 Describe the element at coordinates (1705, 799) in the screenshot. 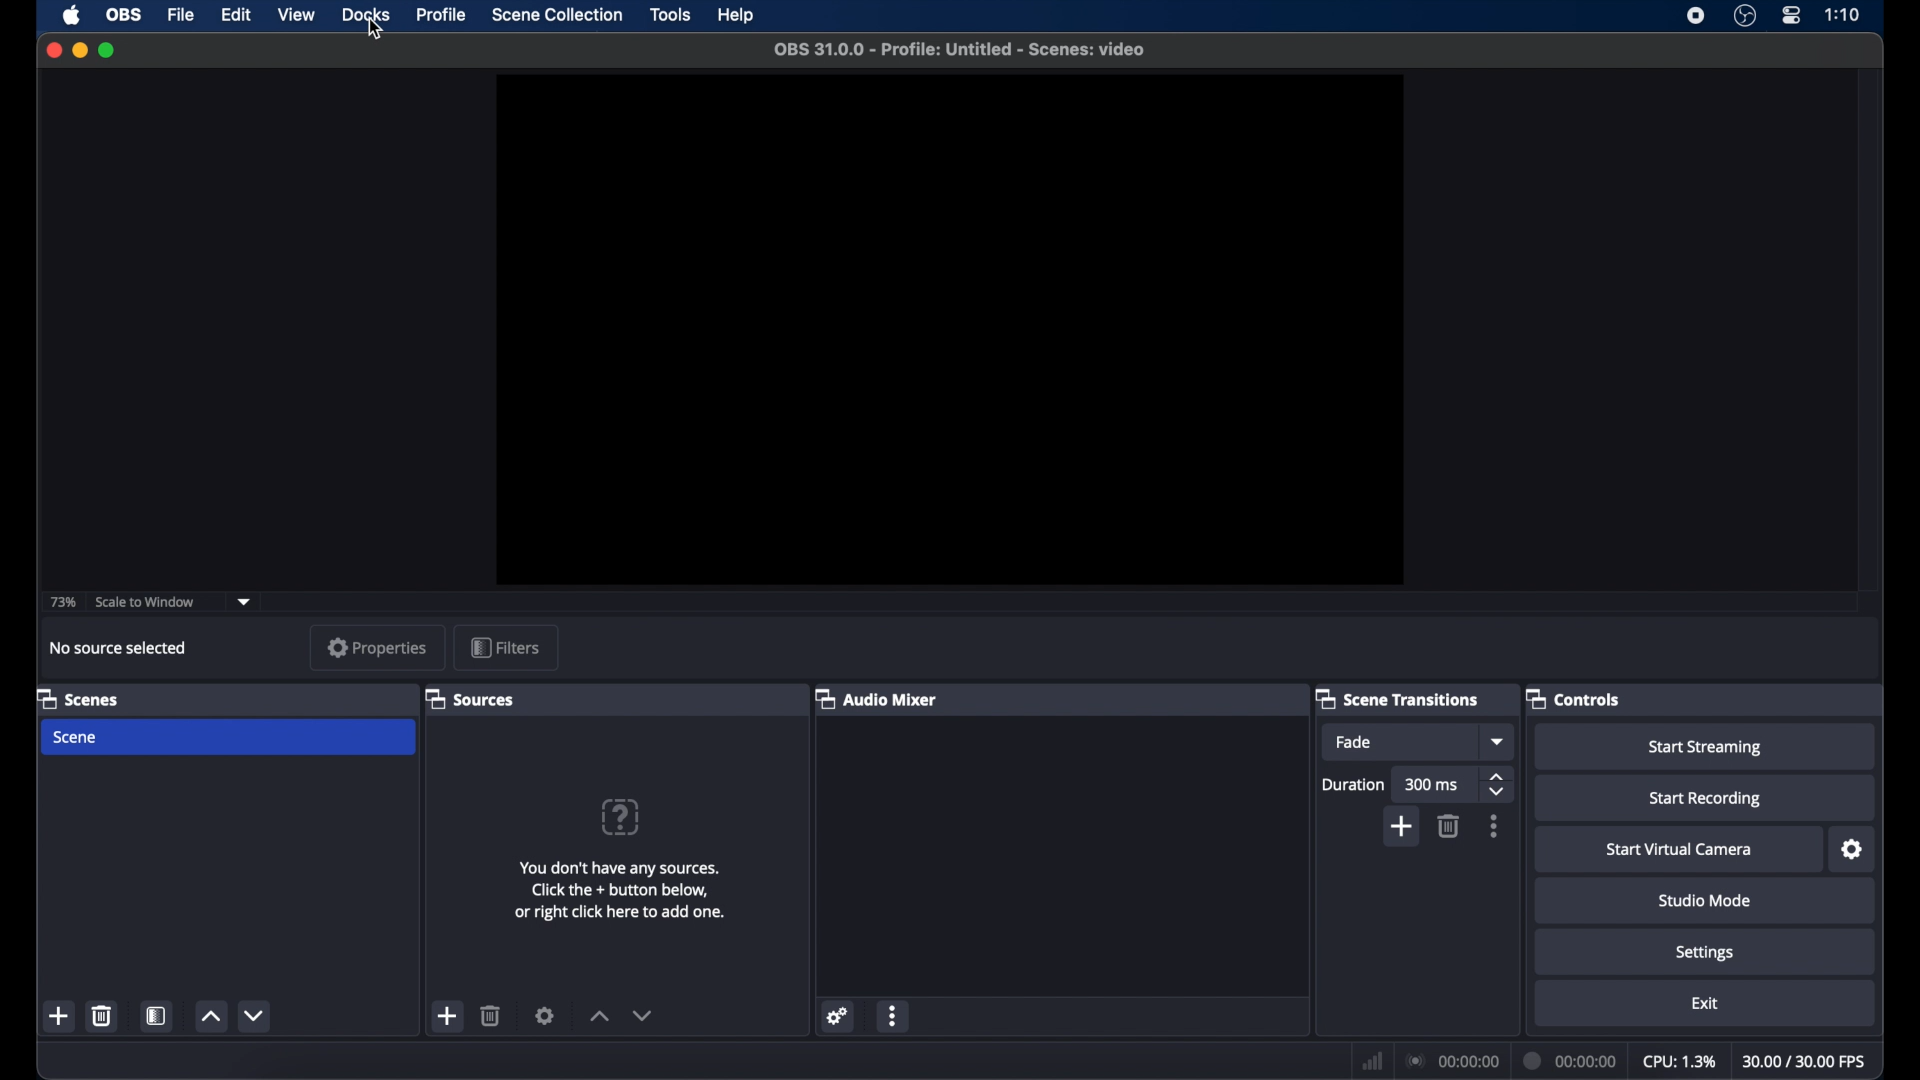

I see `start recording` at that location.